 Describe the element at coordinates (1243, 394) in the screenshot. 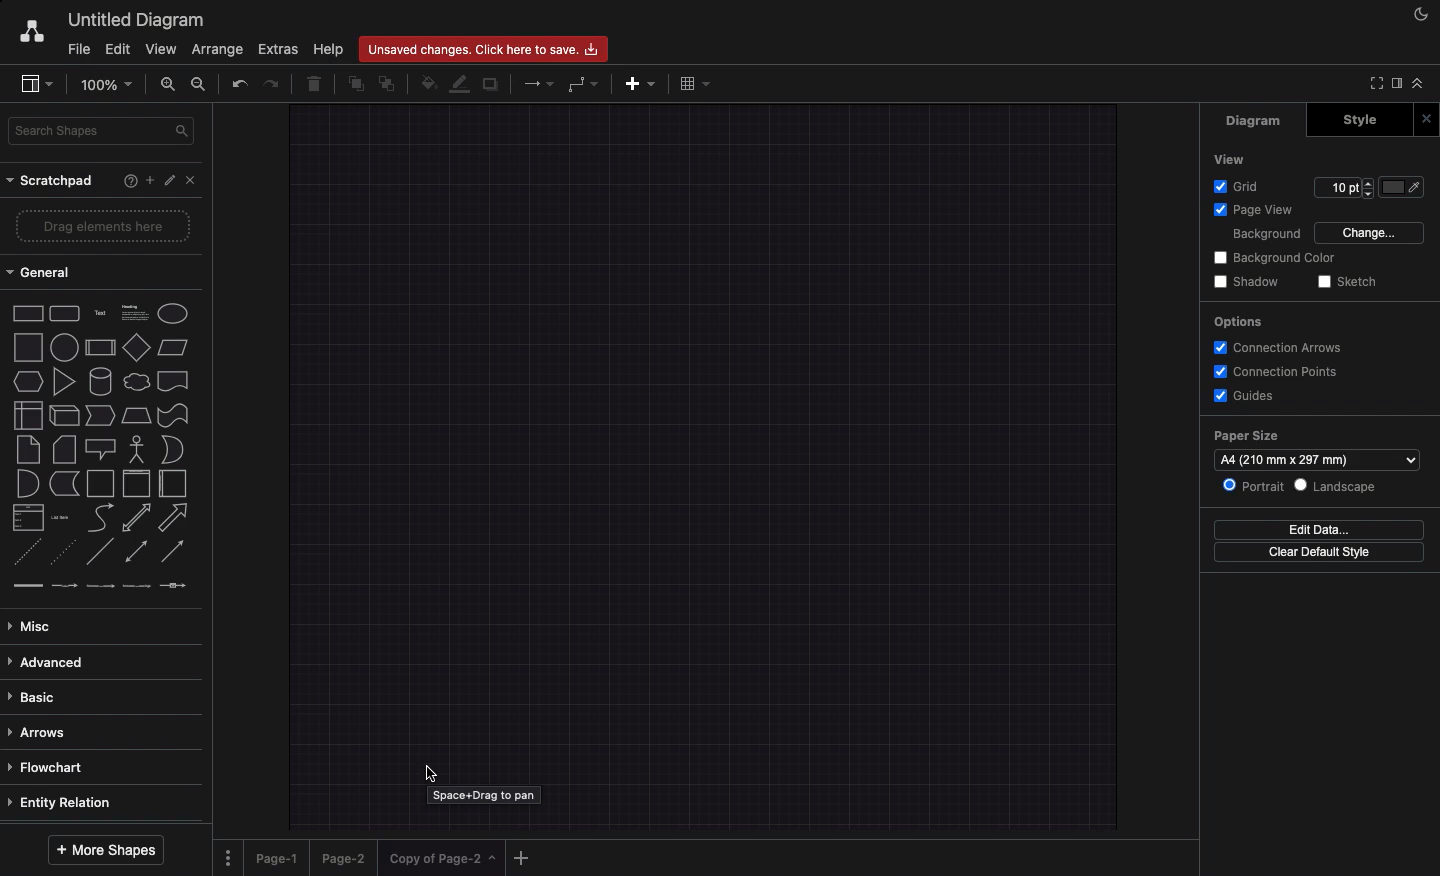

I see `Guides ` at that location.